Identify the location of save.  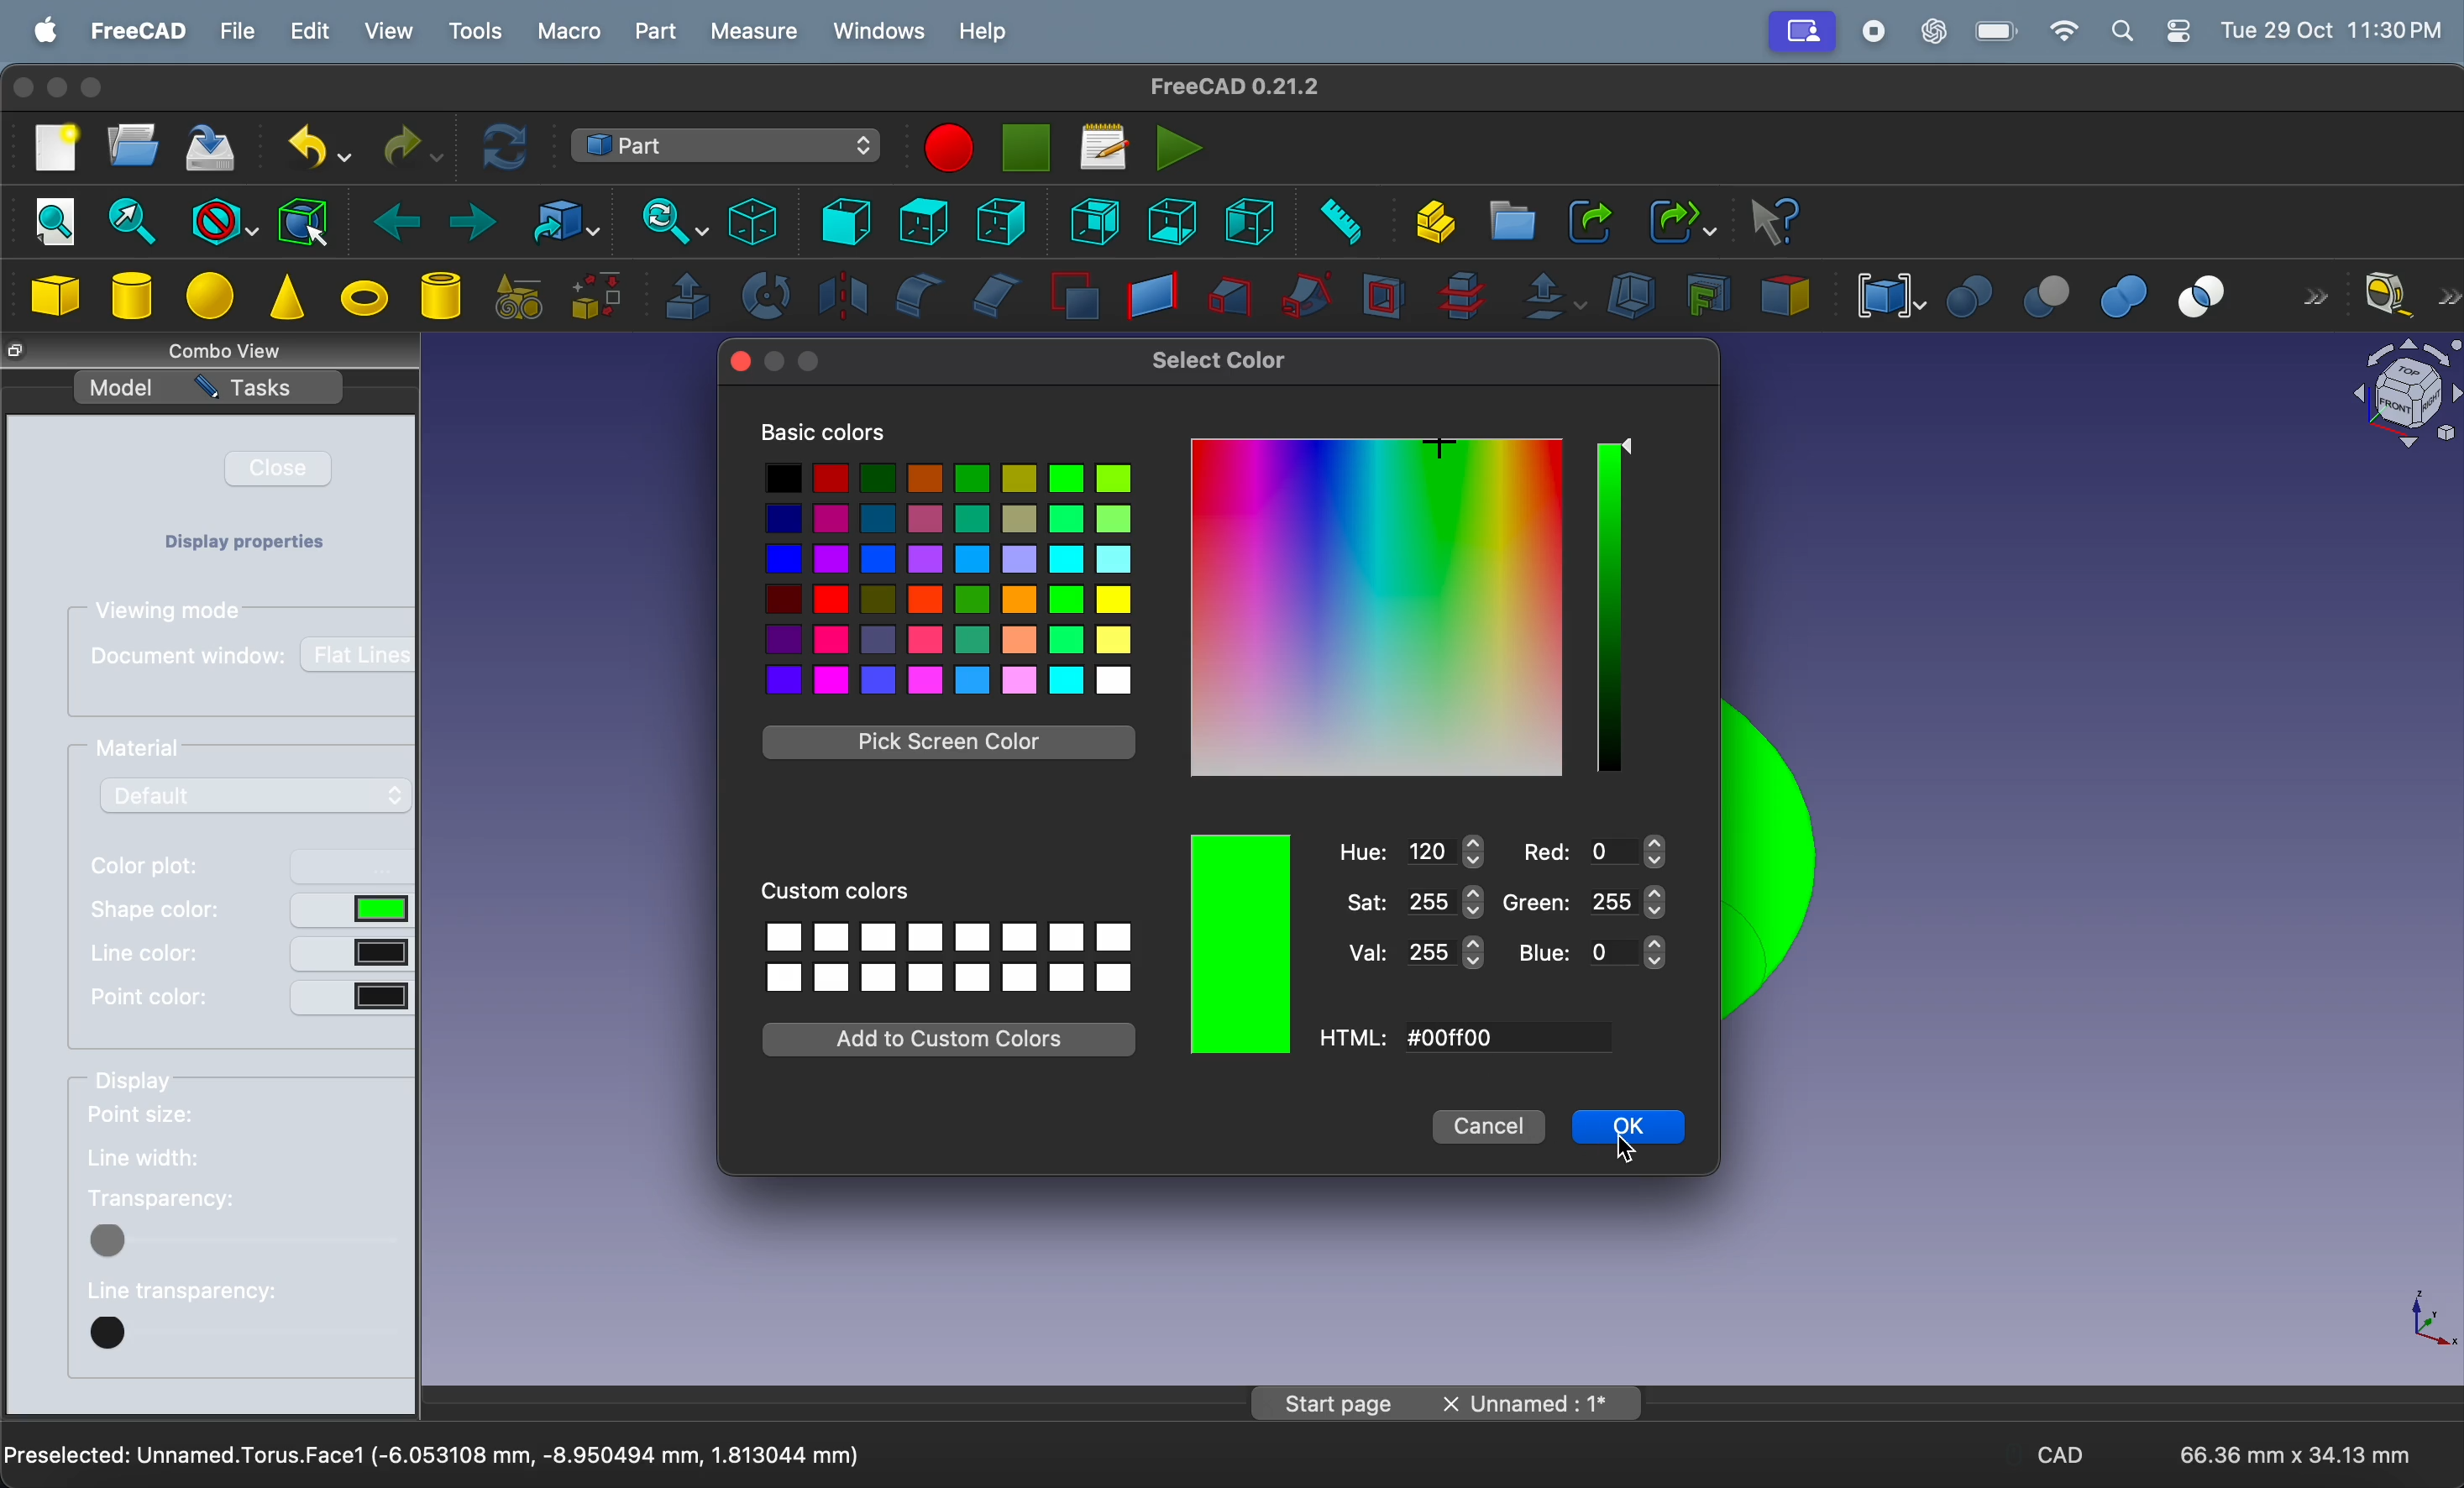
(218, 151).